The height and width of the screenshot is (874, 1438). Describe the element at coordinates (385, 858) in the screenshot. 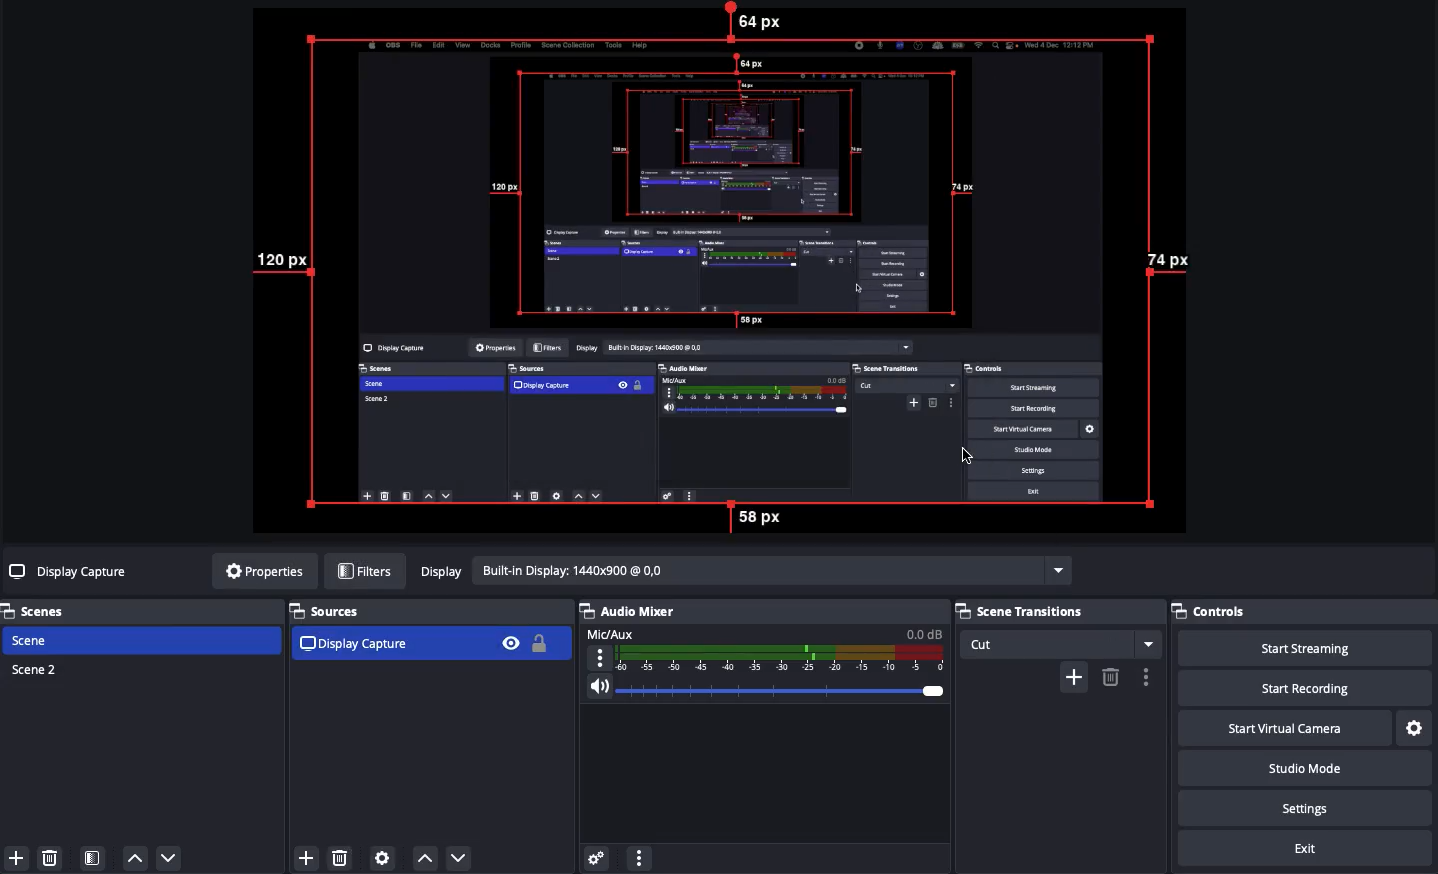

I see `Source preferences` at that location.